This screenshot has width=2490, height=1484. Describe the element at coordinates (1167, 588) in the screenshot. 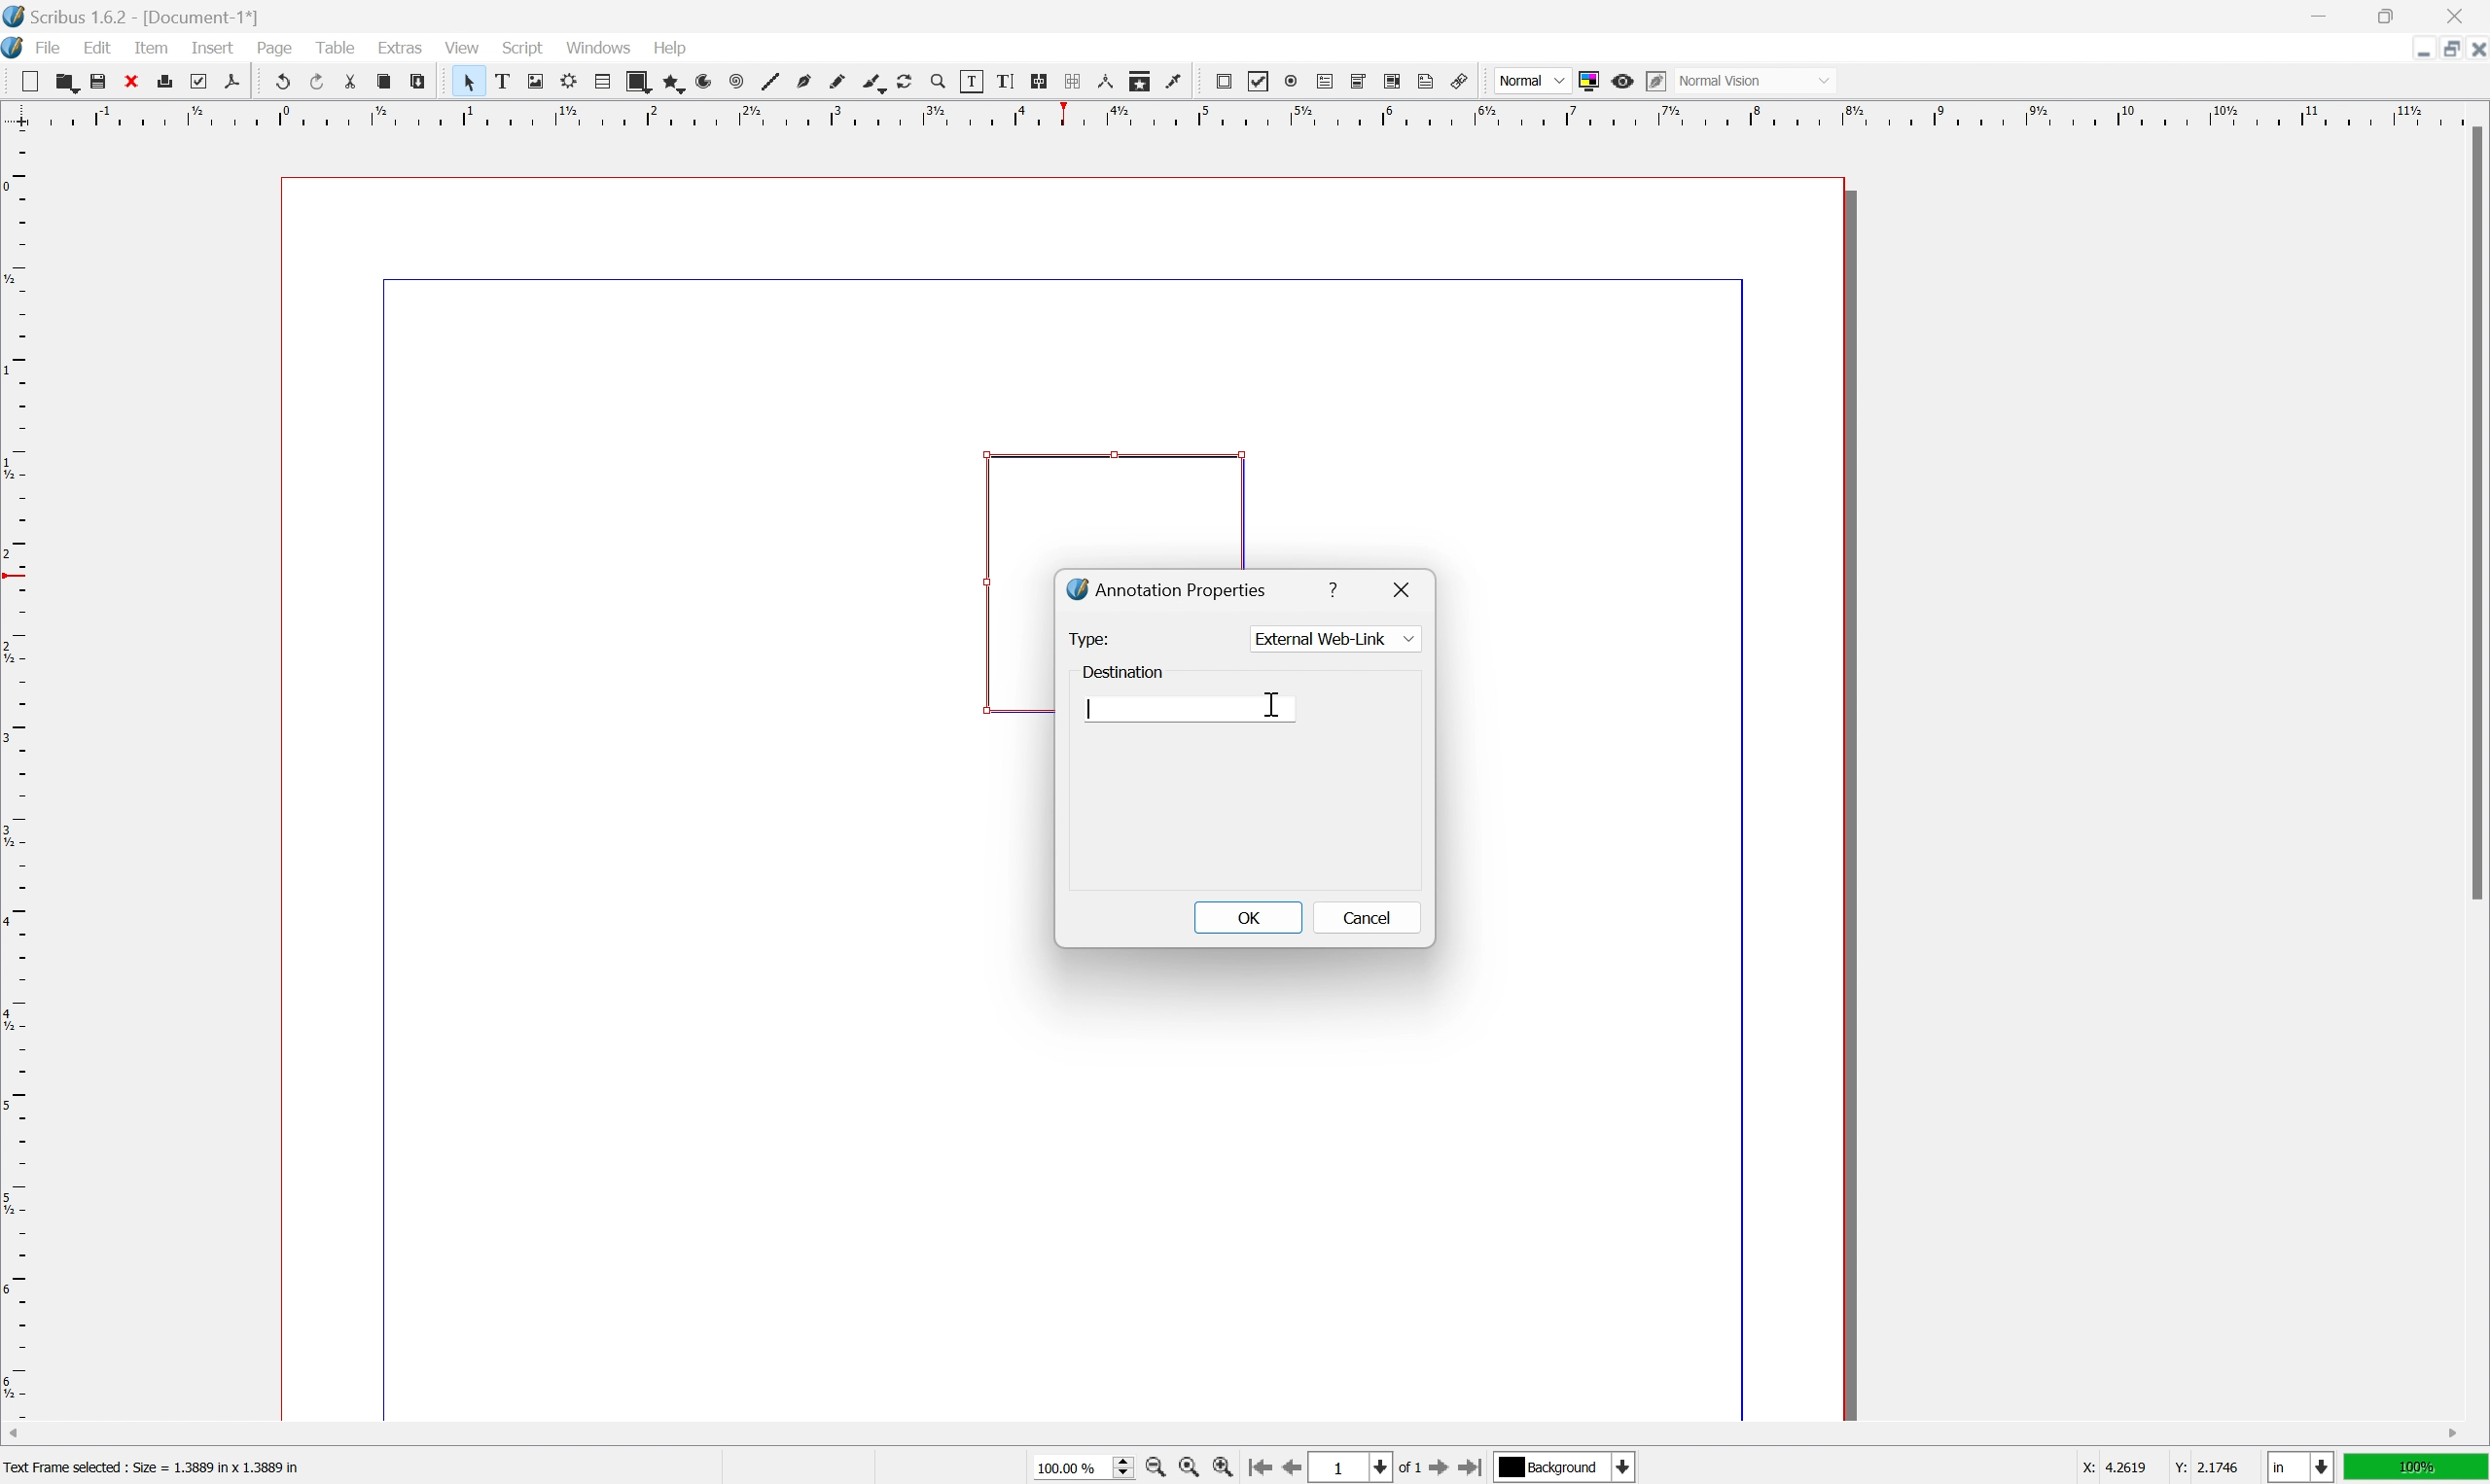

I see `annotation properties` at that location.